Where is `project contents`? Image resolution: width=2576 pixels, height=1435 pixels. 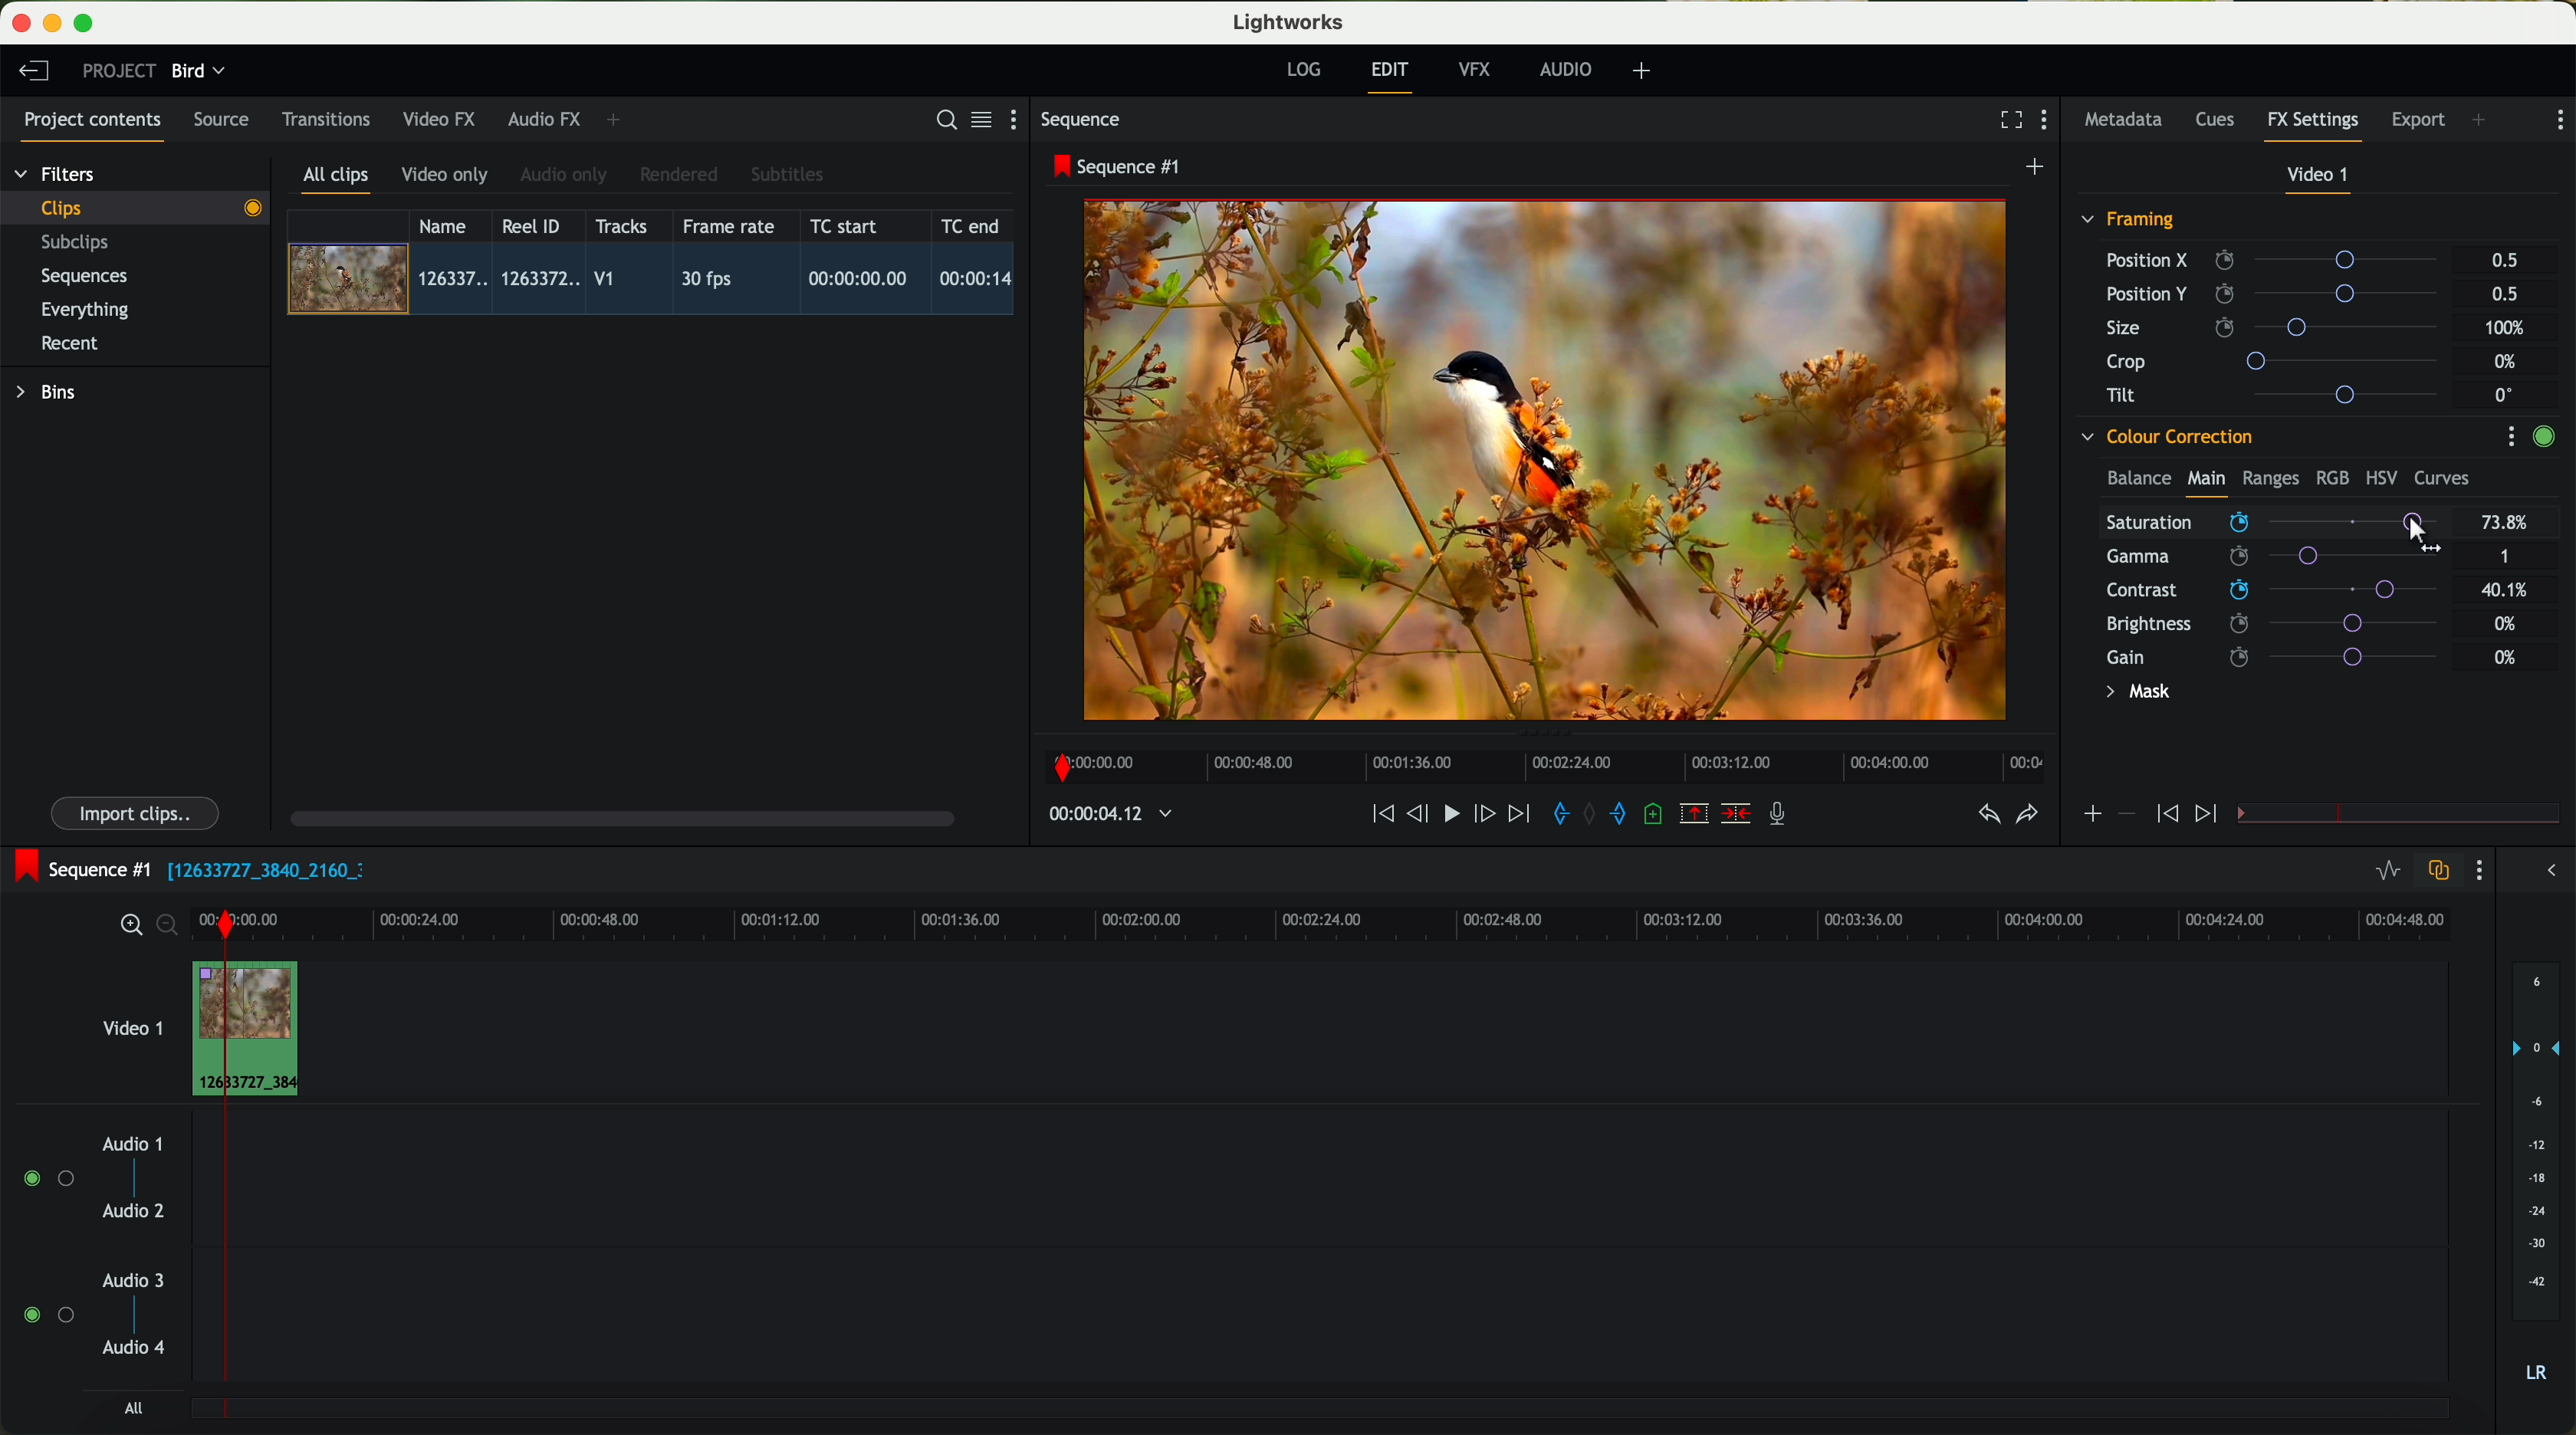
project contents is located at coordinates (93, 126).